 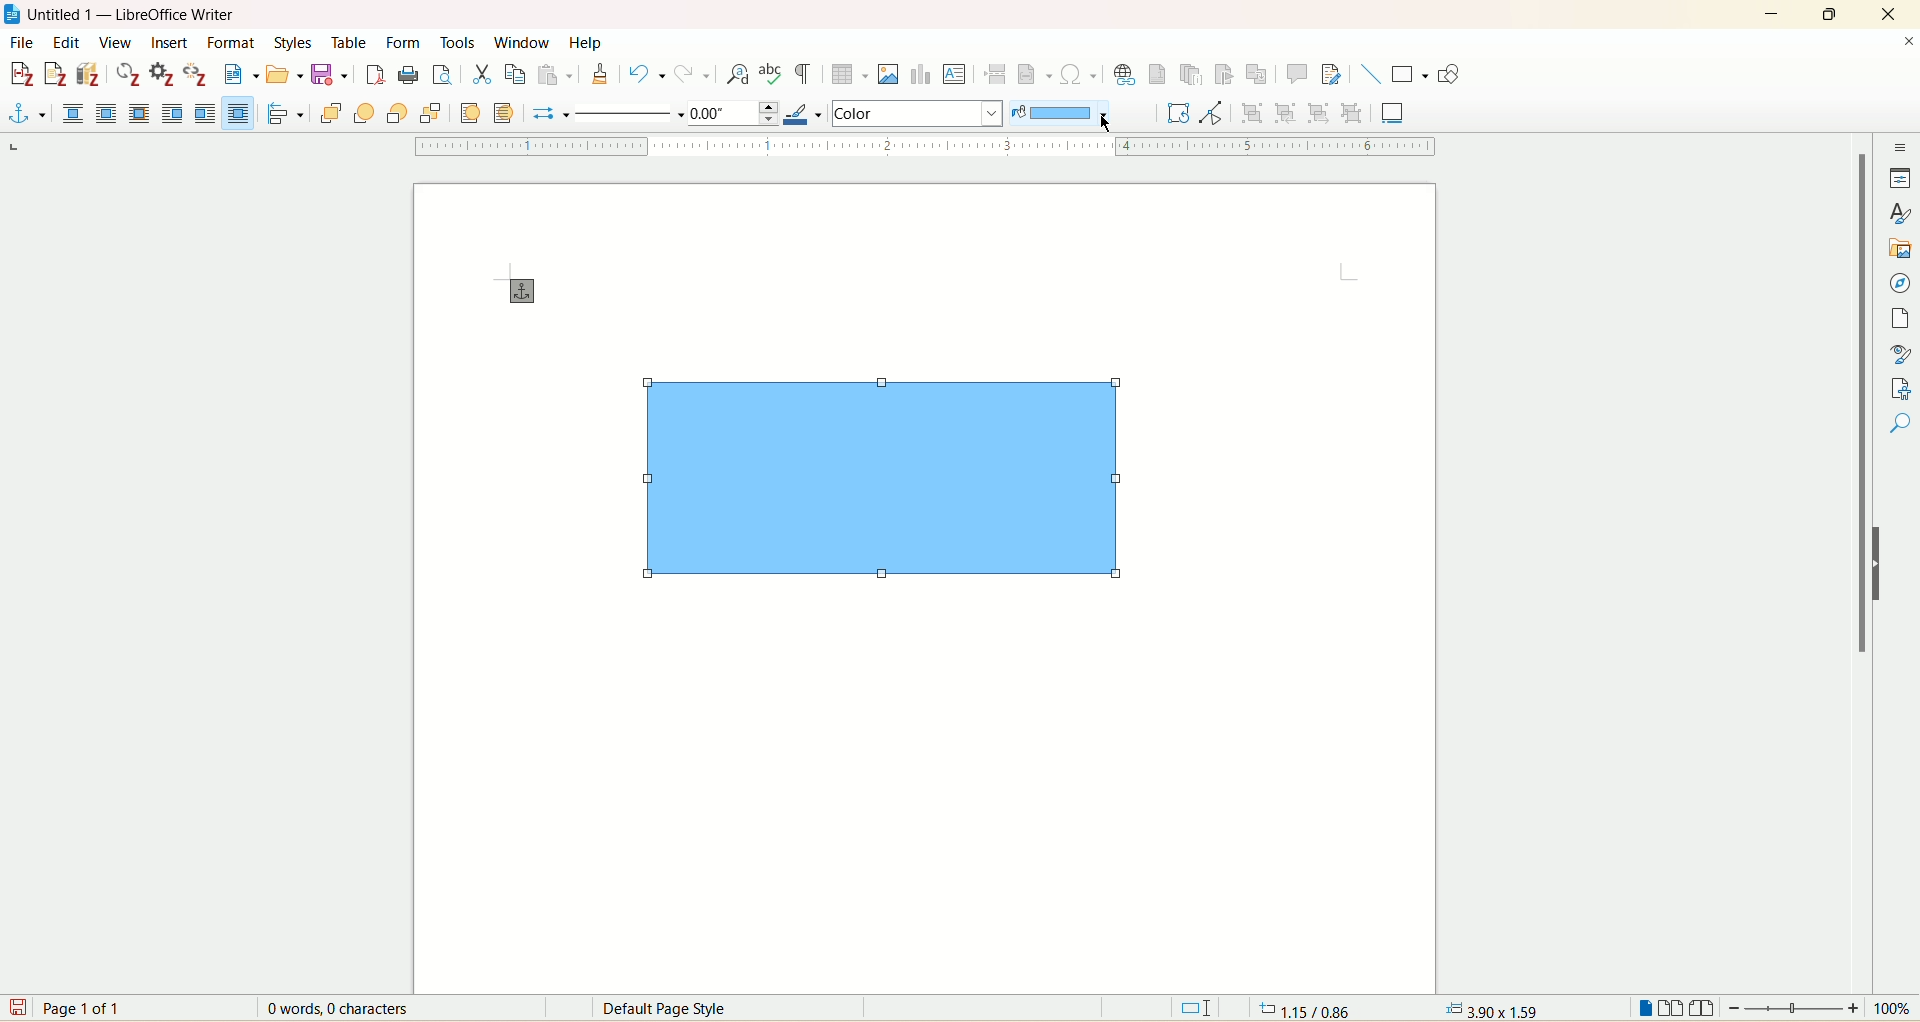 I want to click on line color, so click(x=801, y=114).